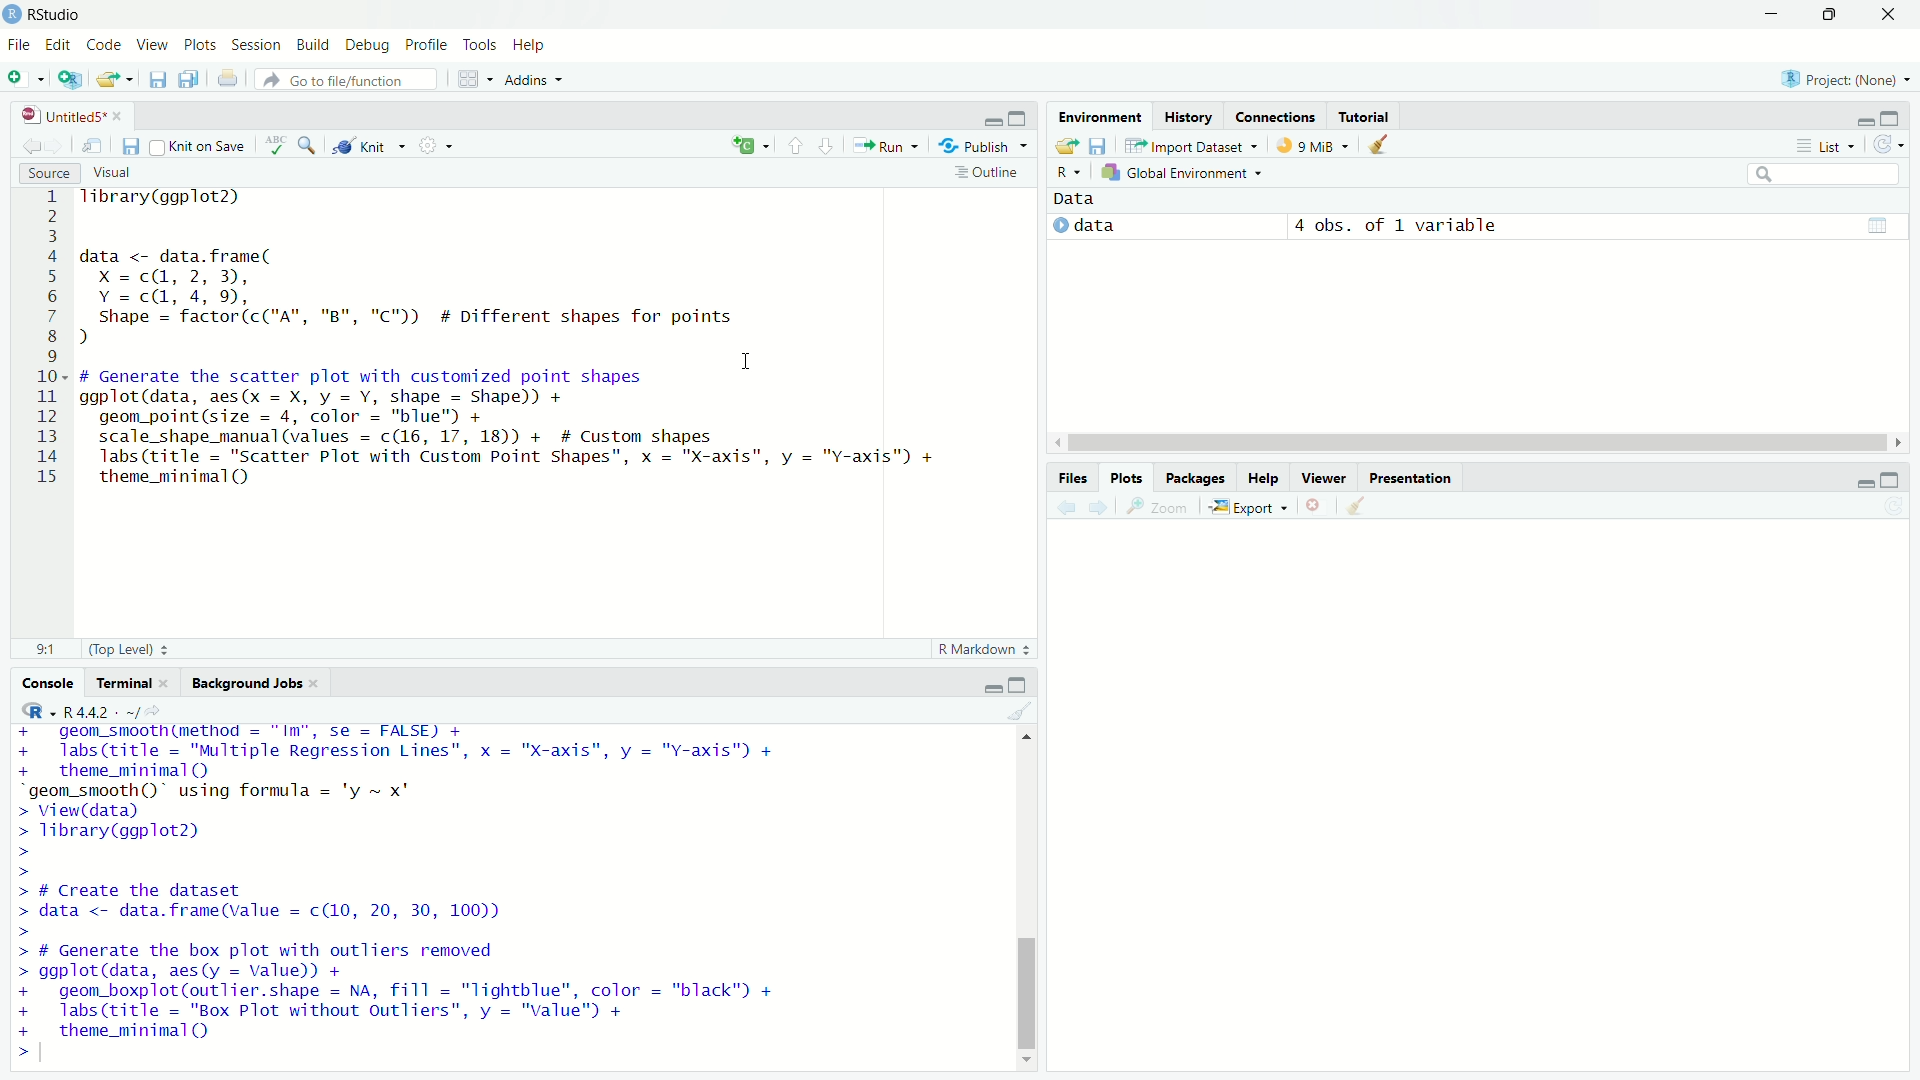 The height and width of the screenshot is (1080, 1920). Describe the element at coordinates (150, 43) in the screenshot. I see `View` at that location.